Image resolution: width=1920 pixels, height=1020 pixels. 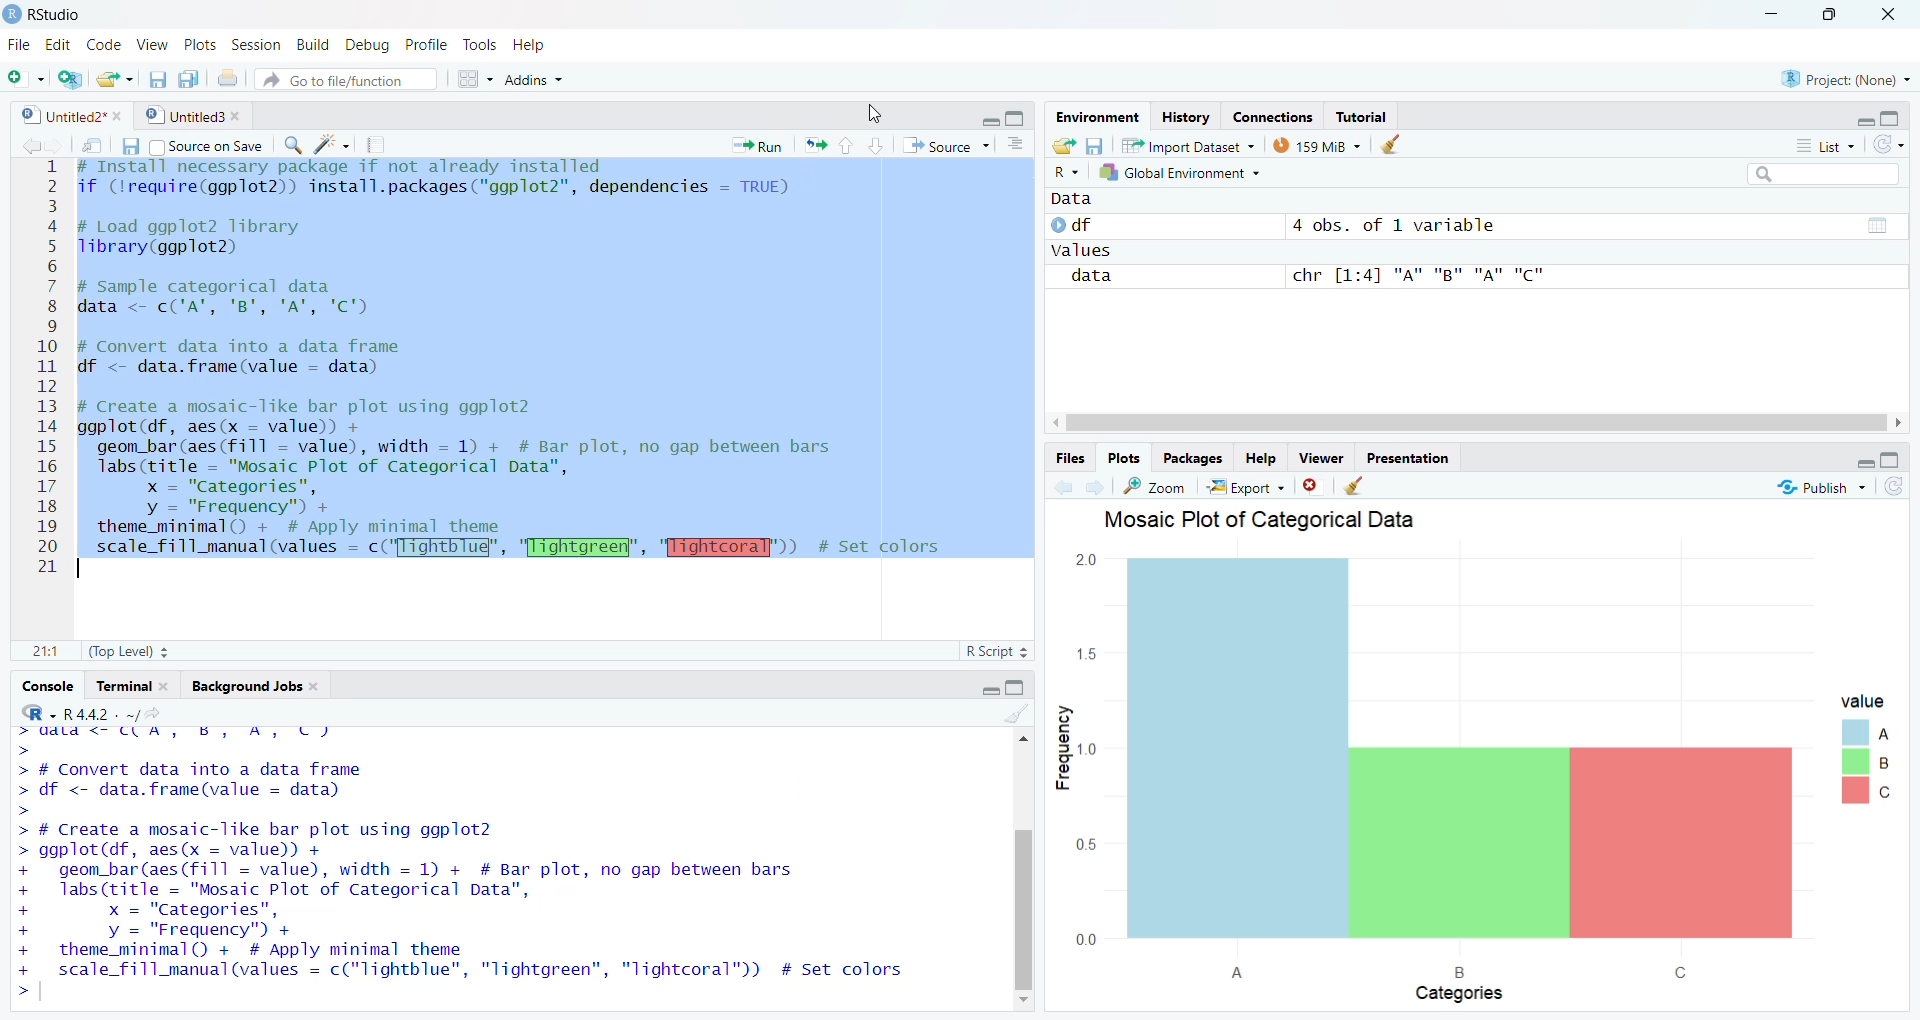 What do you see at coordinates (1066, 146) in the screenshot?
I see `Open folder` at bounding box center [1066, 146].